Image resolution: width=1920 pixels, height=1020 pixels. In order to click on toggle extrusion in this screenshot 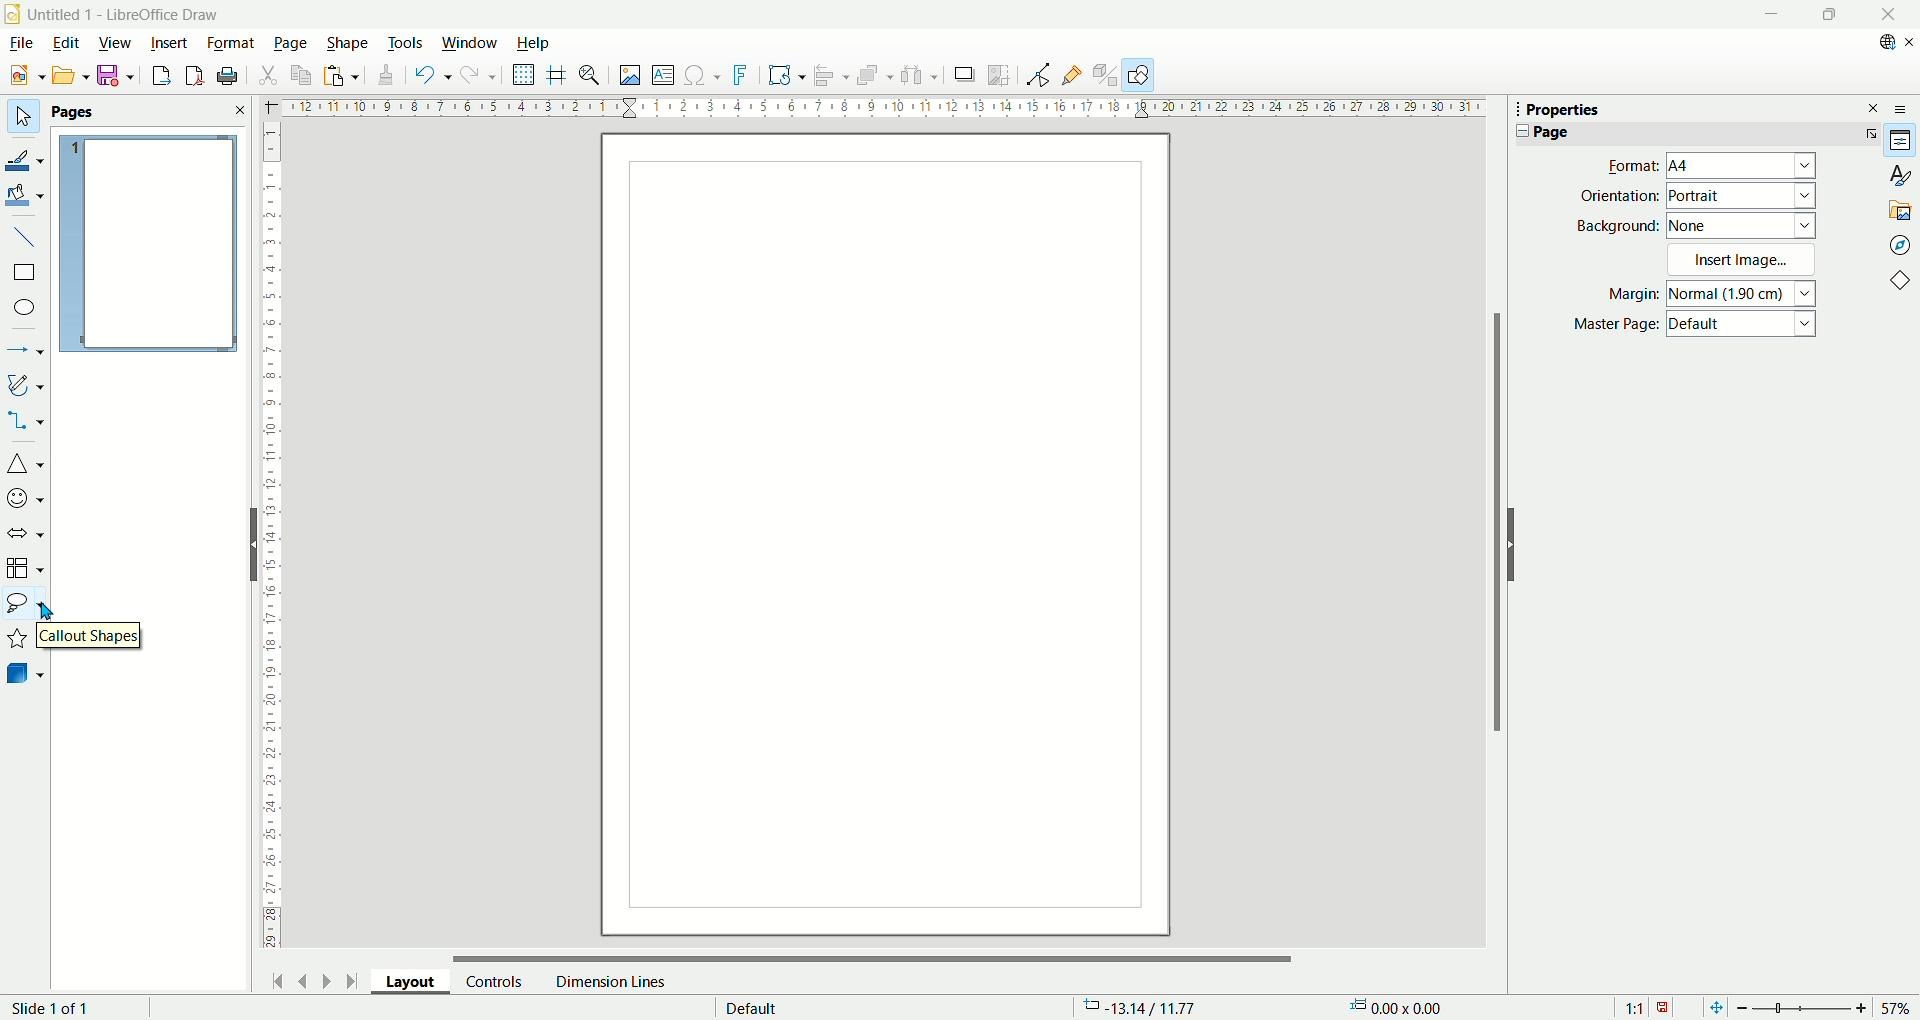, I will do `click(1106, 76)`.